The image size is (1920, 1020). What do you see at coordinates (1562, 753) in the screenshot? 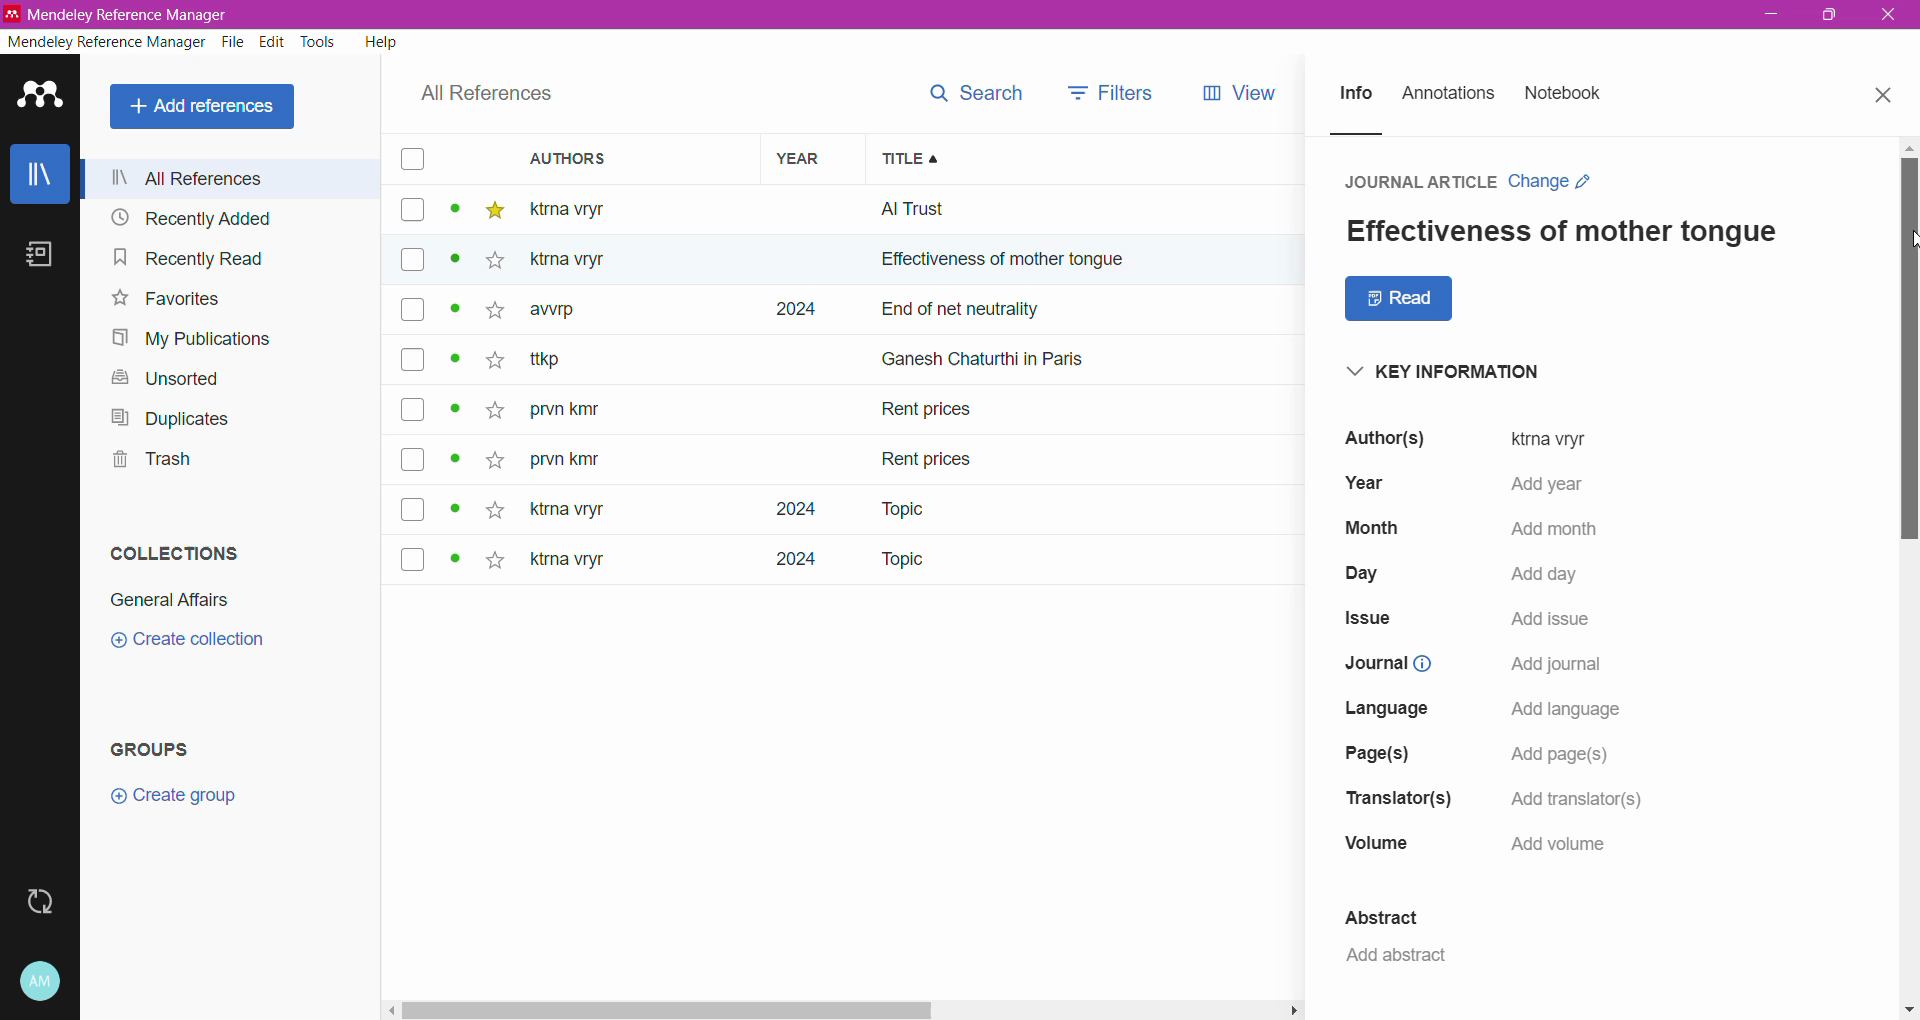
I see `Click to add page(s)` at bounding box center [1562, 753].